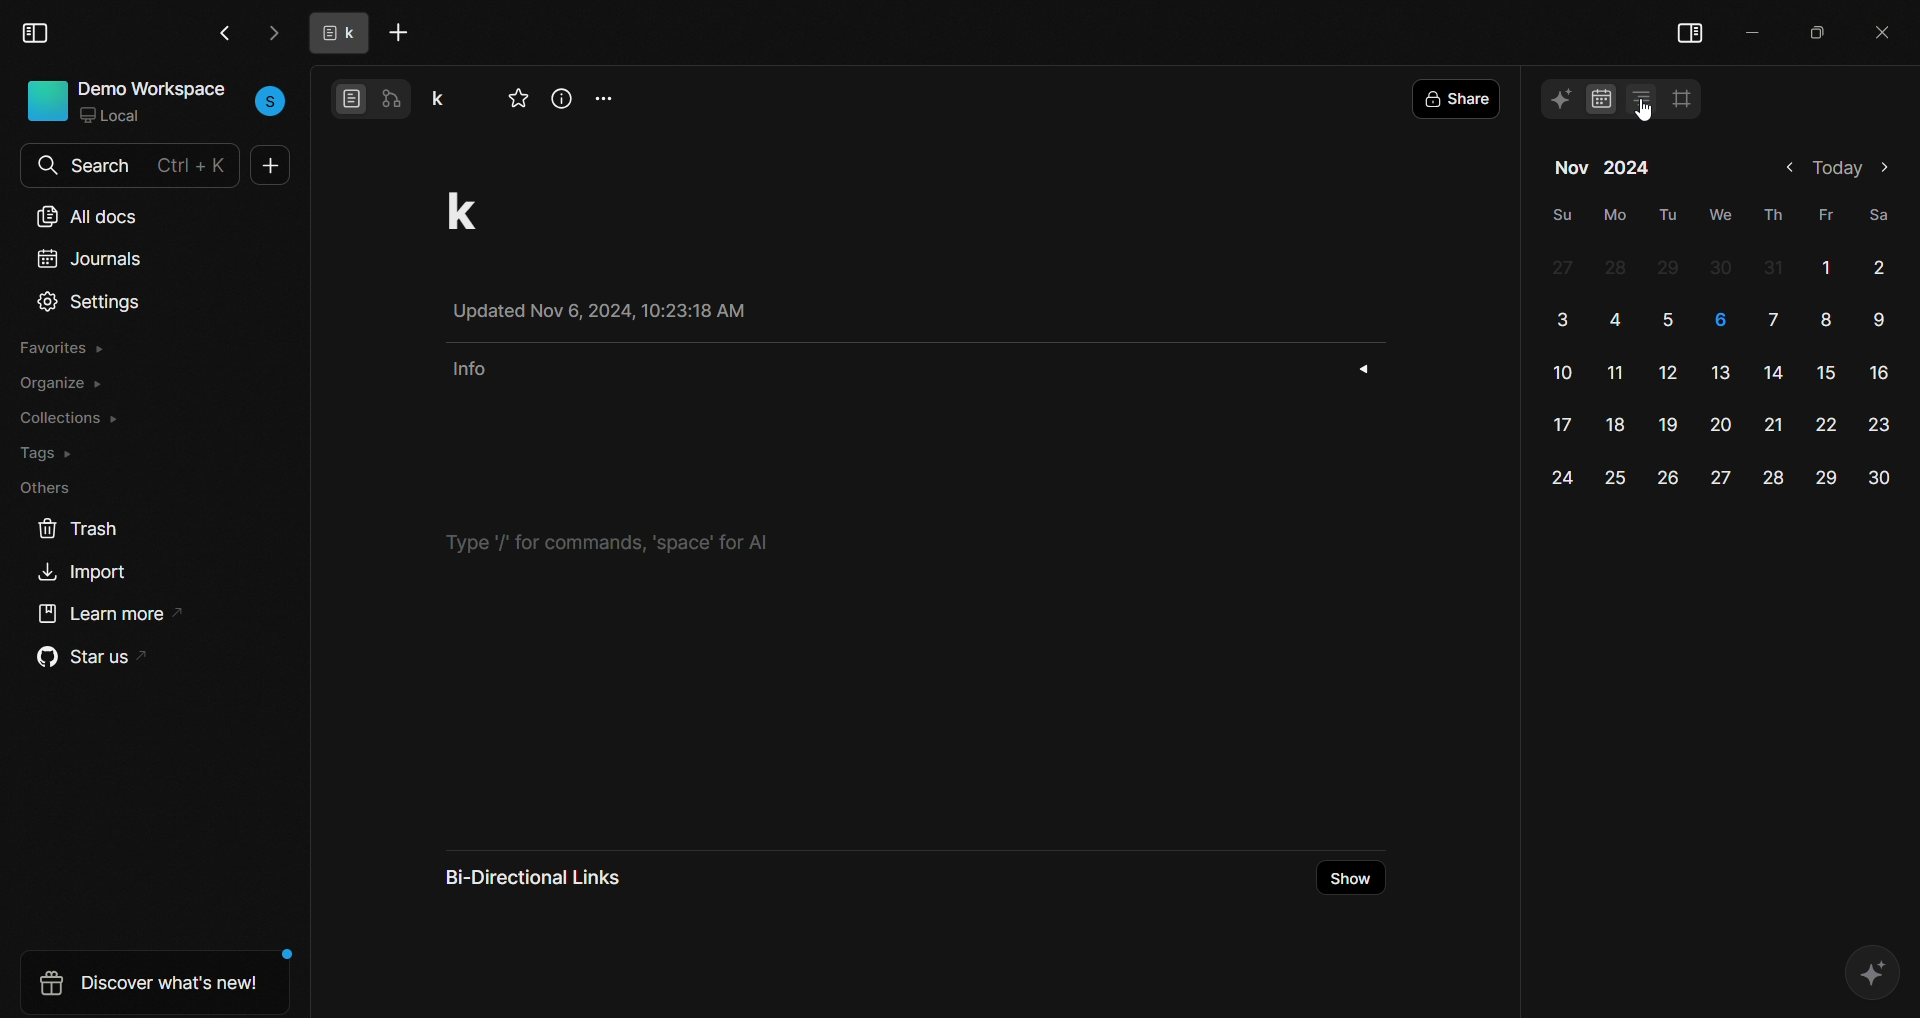 Image resolution: width=1920 pixels, height=1018 pixels. Describe the element at coordinates (333, 34) in the screenshot. I see `tab name` at that location.